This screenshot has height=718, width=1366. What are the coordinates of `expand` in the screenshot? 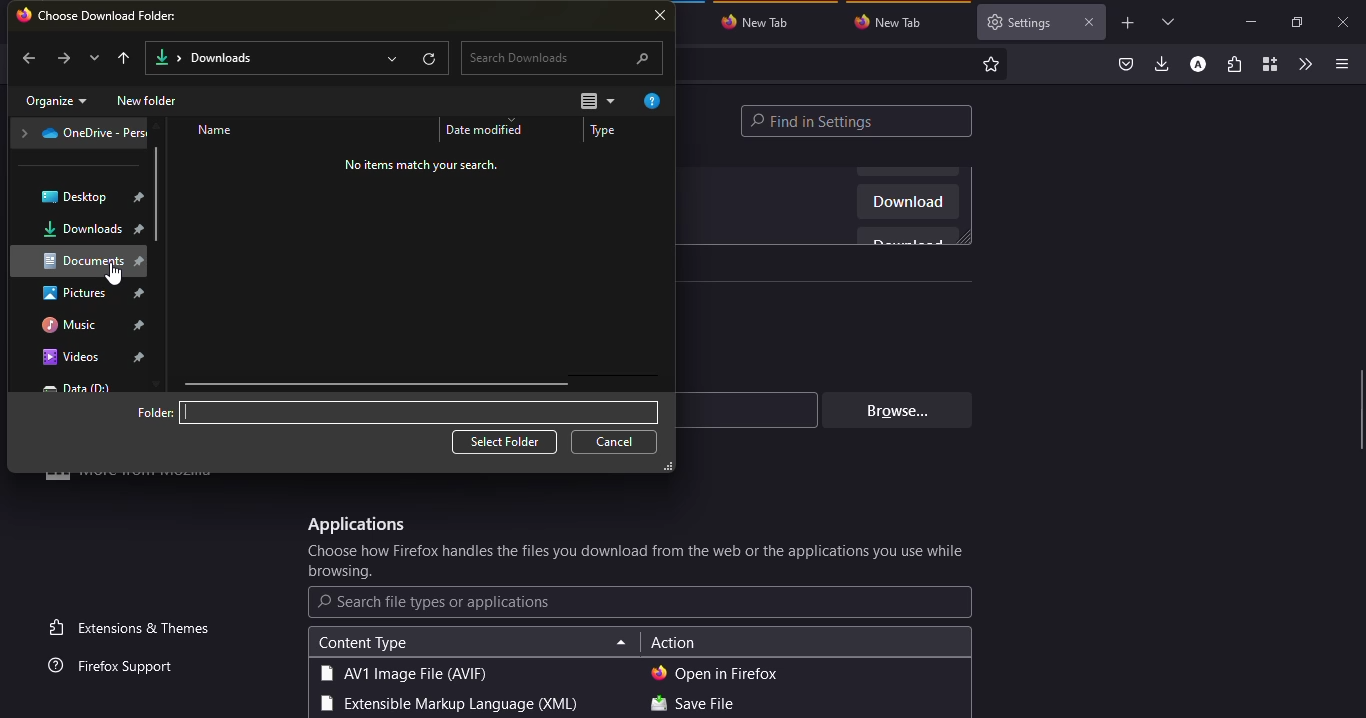 It's located at (390, 58).